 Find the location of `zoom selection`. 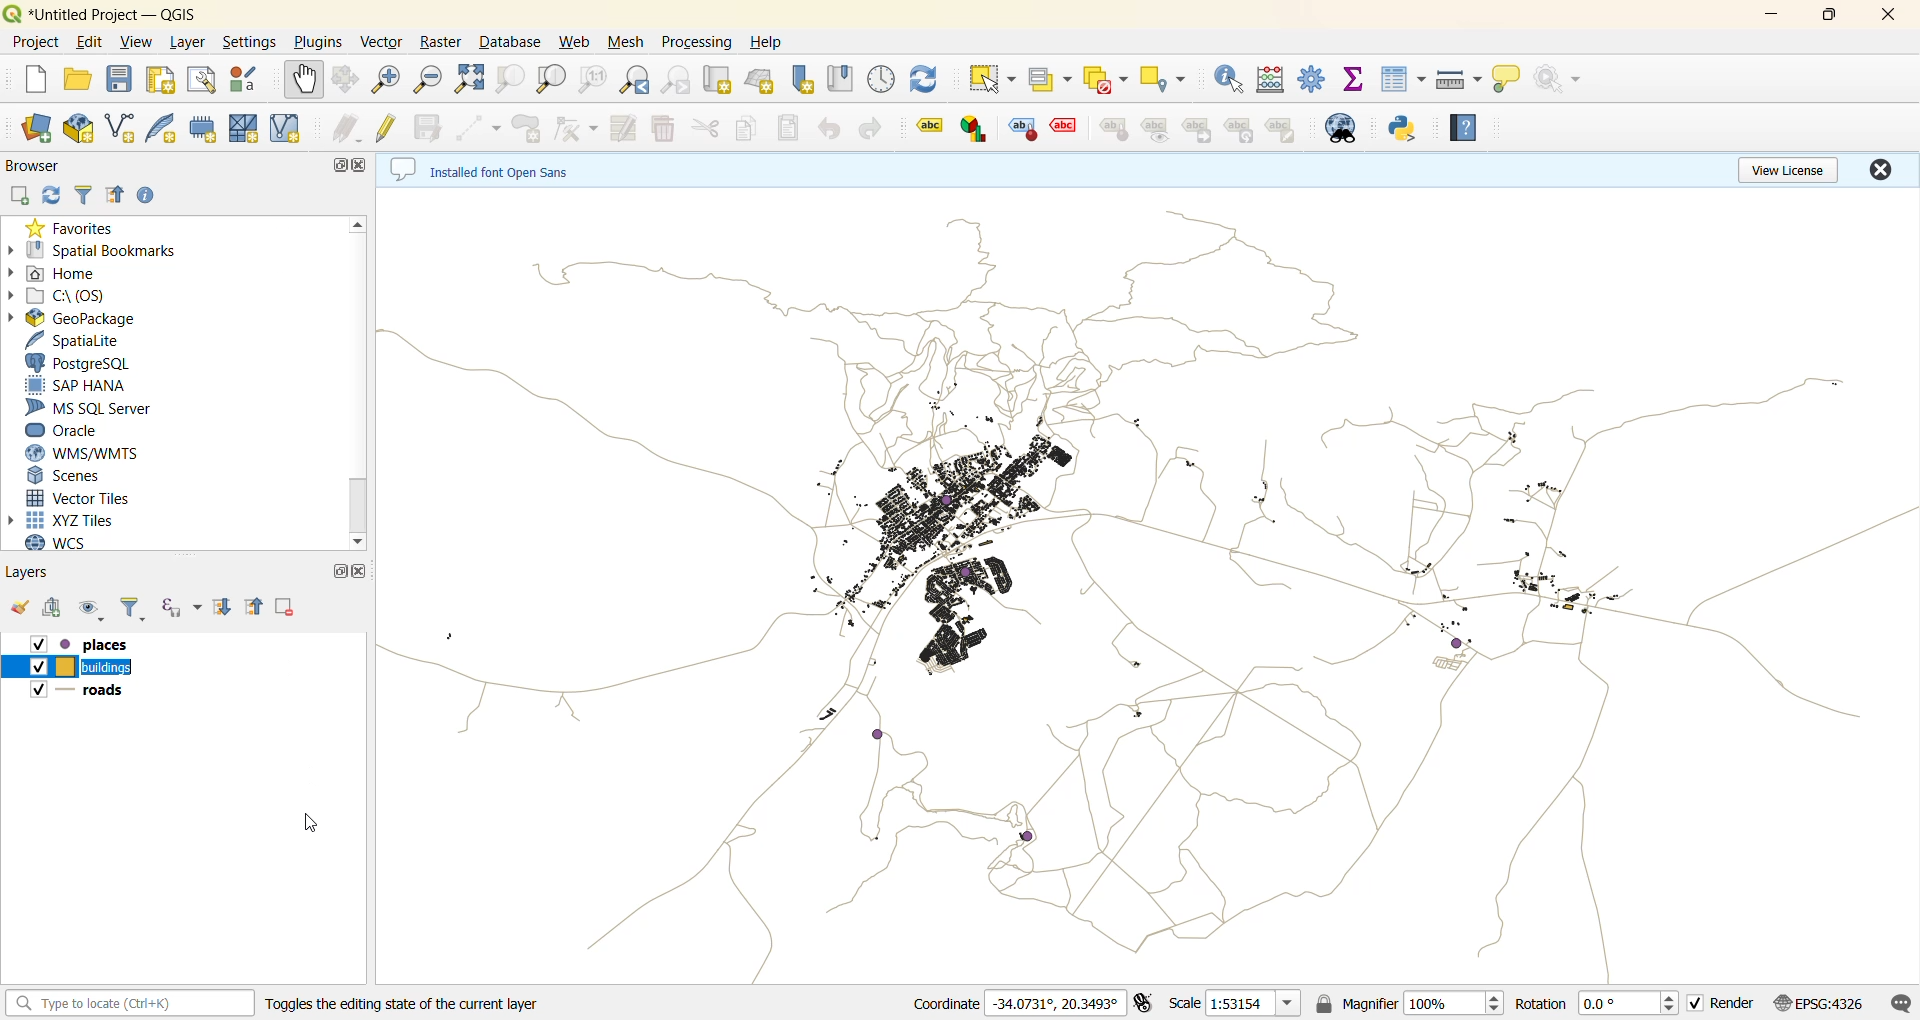

zoom selection is located at coordinates (511, 82).